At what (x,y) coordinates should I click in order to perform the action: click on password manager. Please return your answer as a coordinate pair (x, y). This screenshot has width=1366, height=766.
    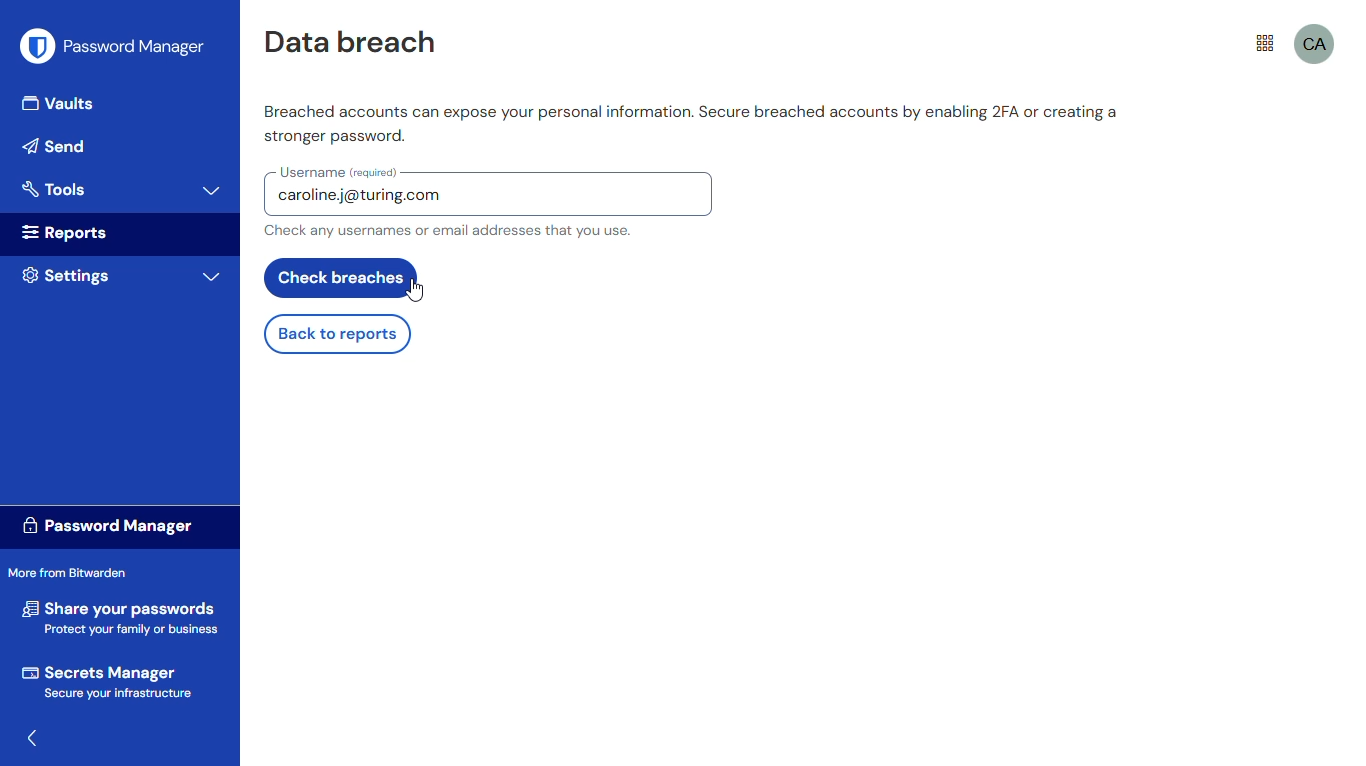
    Looking at the image, I should click on (105, 525).